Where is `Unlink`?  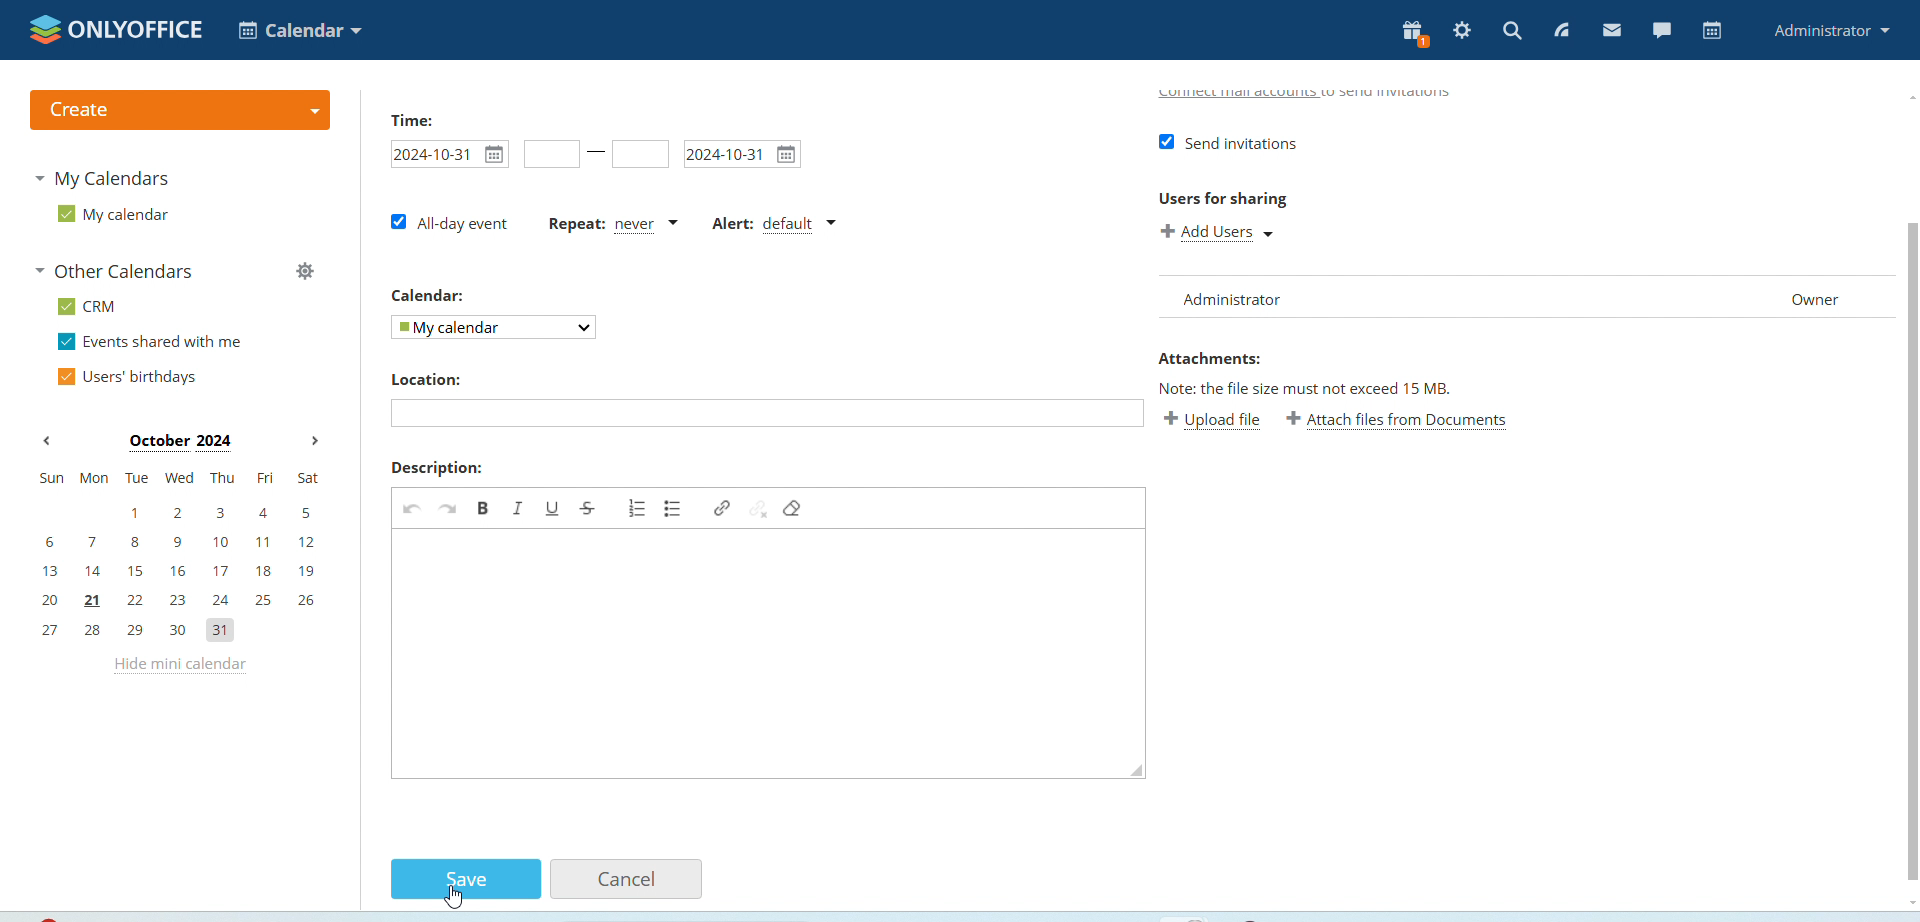 Unlink is located at coordinates (758, 508).